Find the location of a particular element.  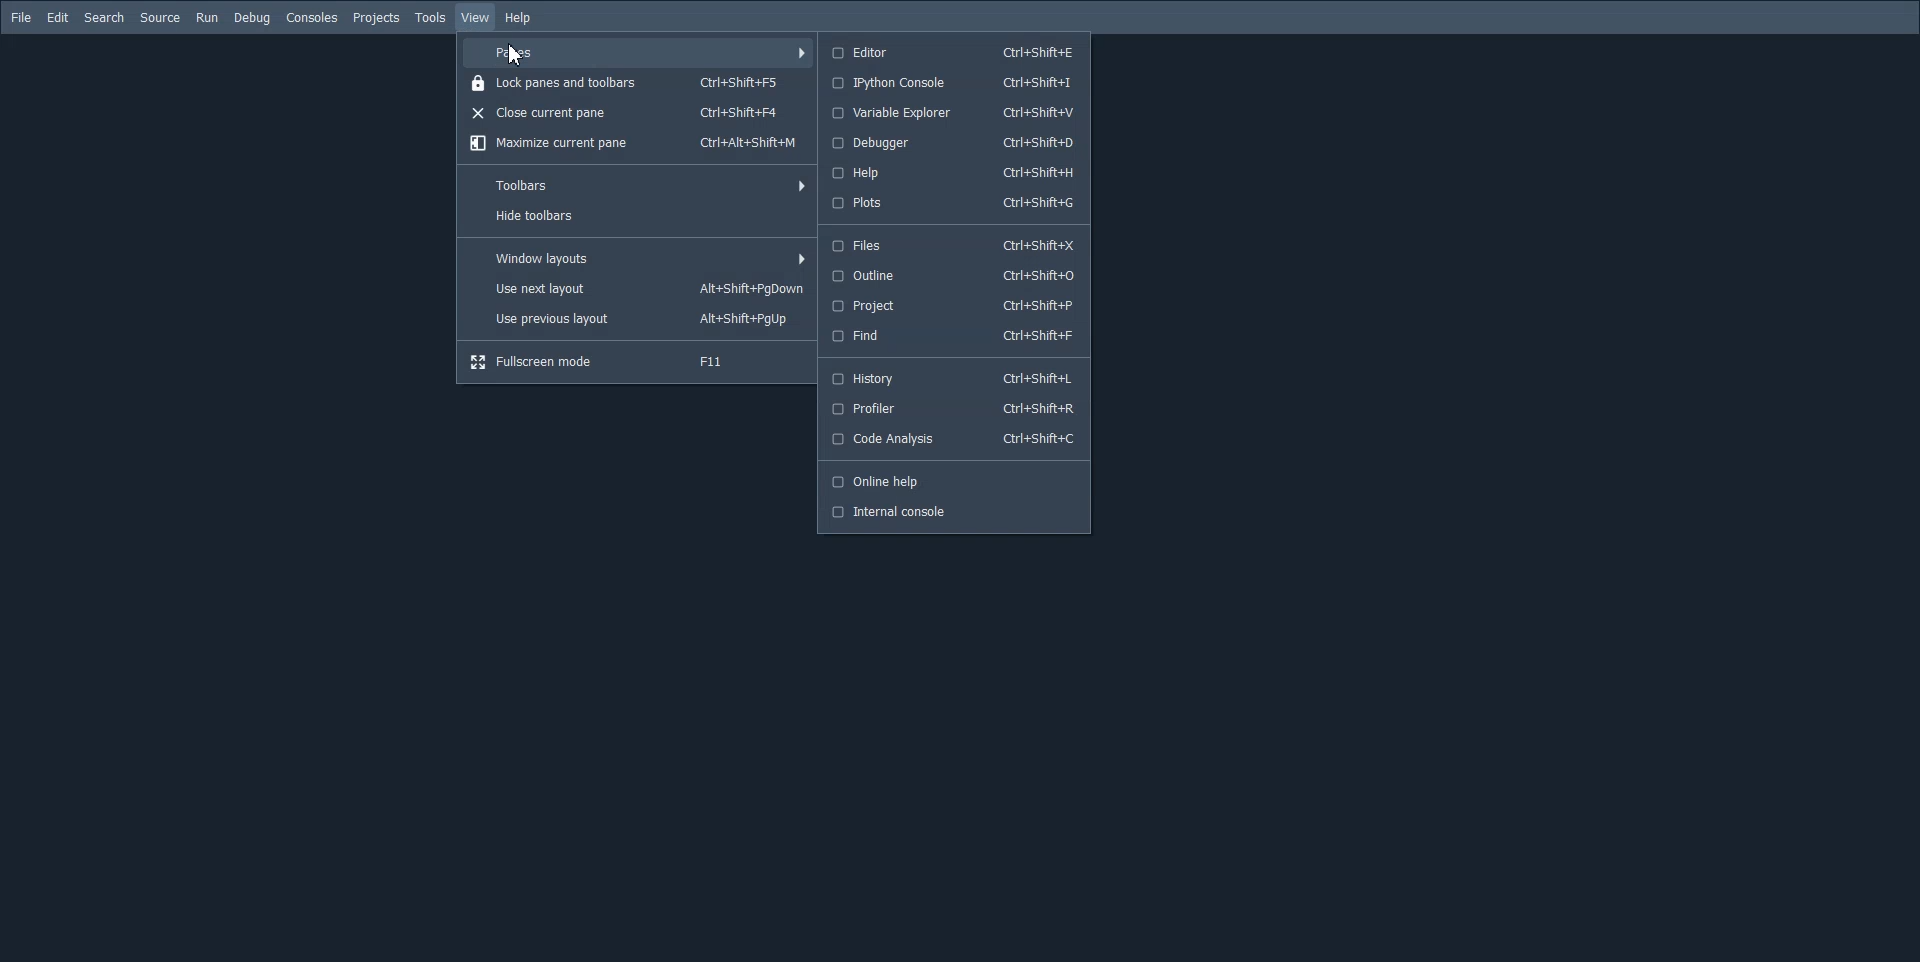

View is located at coordinates (476, 18).